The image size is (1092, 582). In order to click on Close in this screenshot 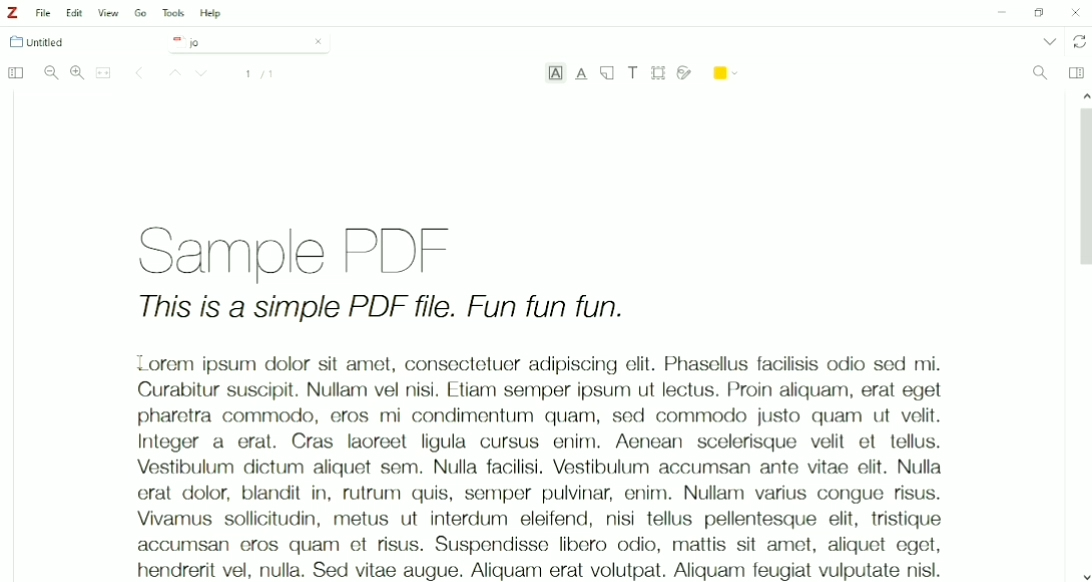, I will do `click(1076, 12)`.